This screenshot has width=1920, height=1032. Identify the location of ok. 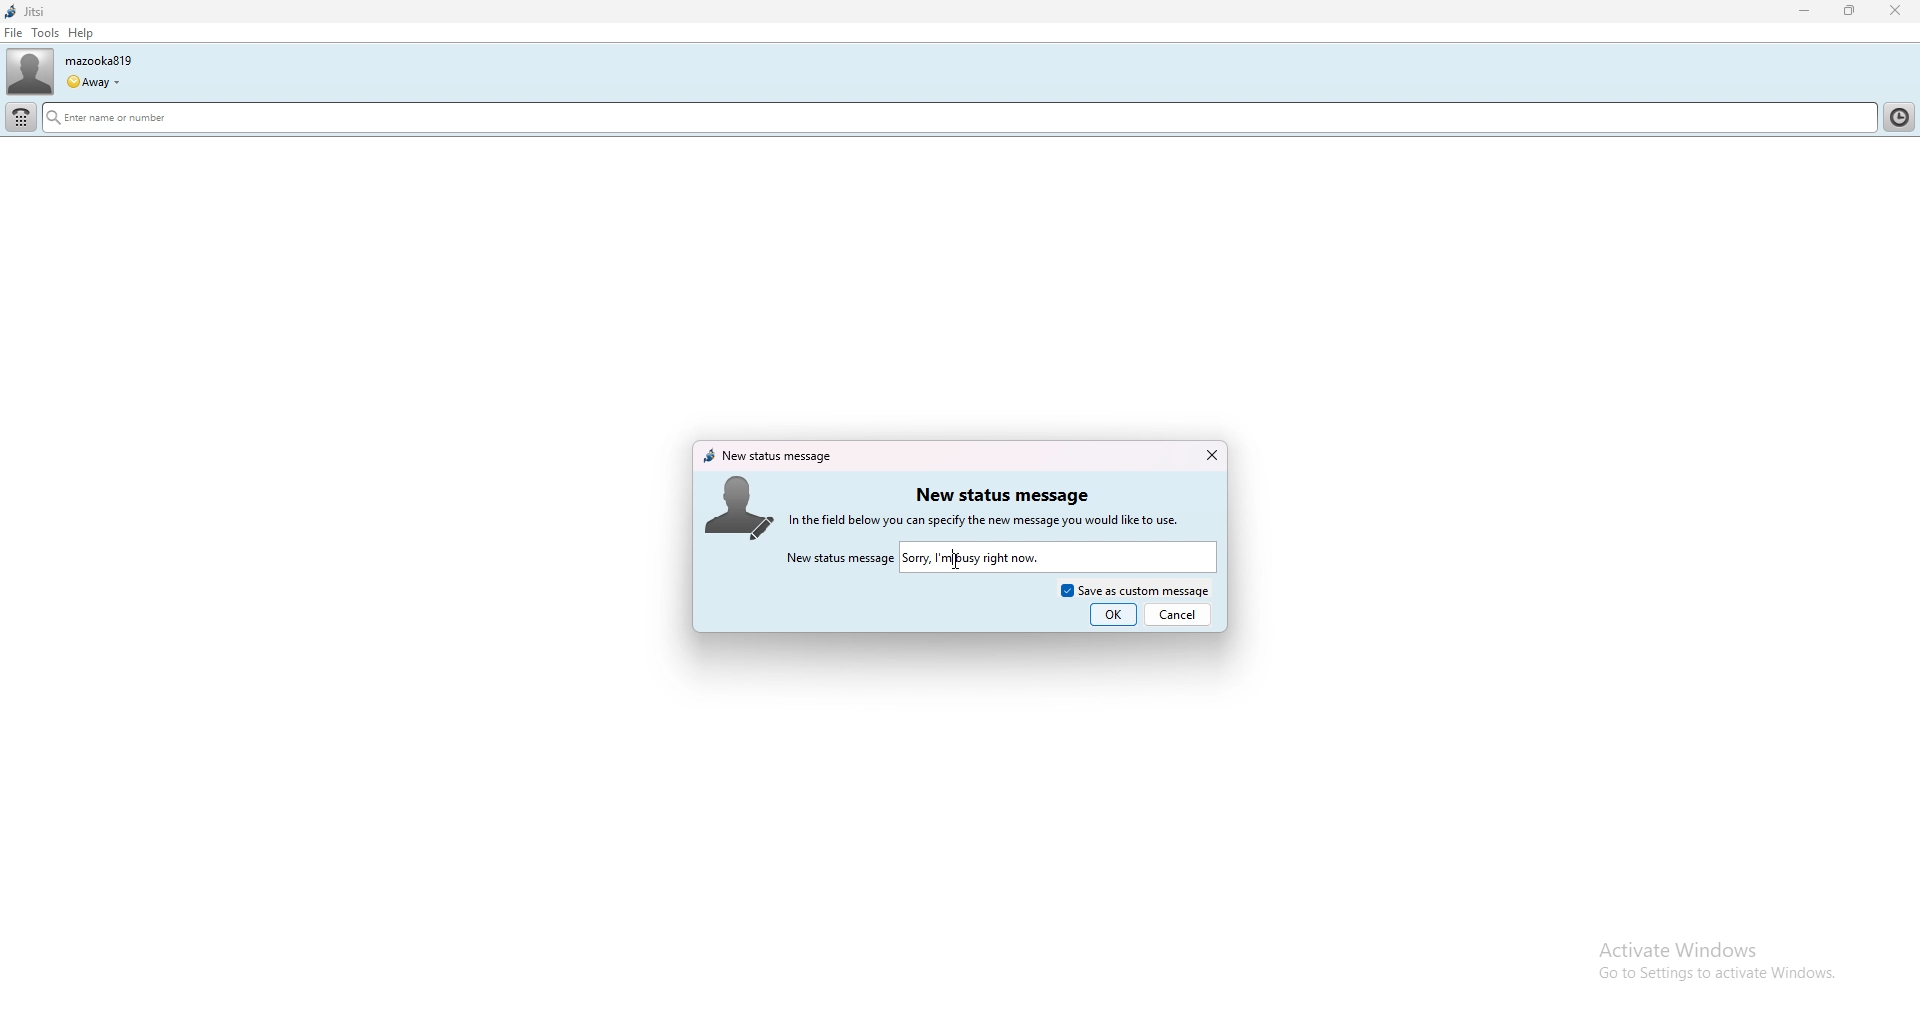
(1114, 615).